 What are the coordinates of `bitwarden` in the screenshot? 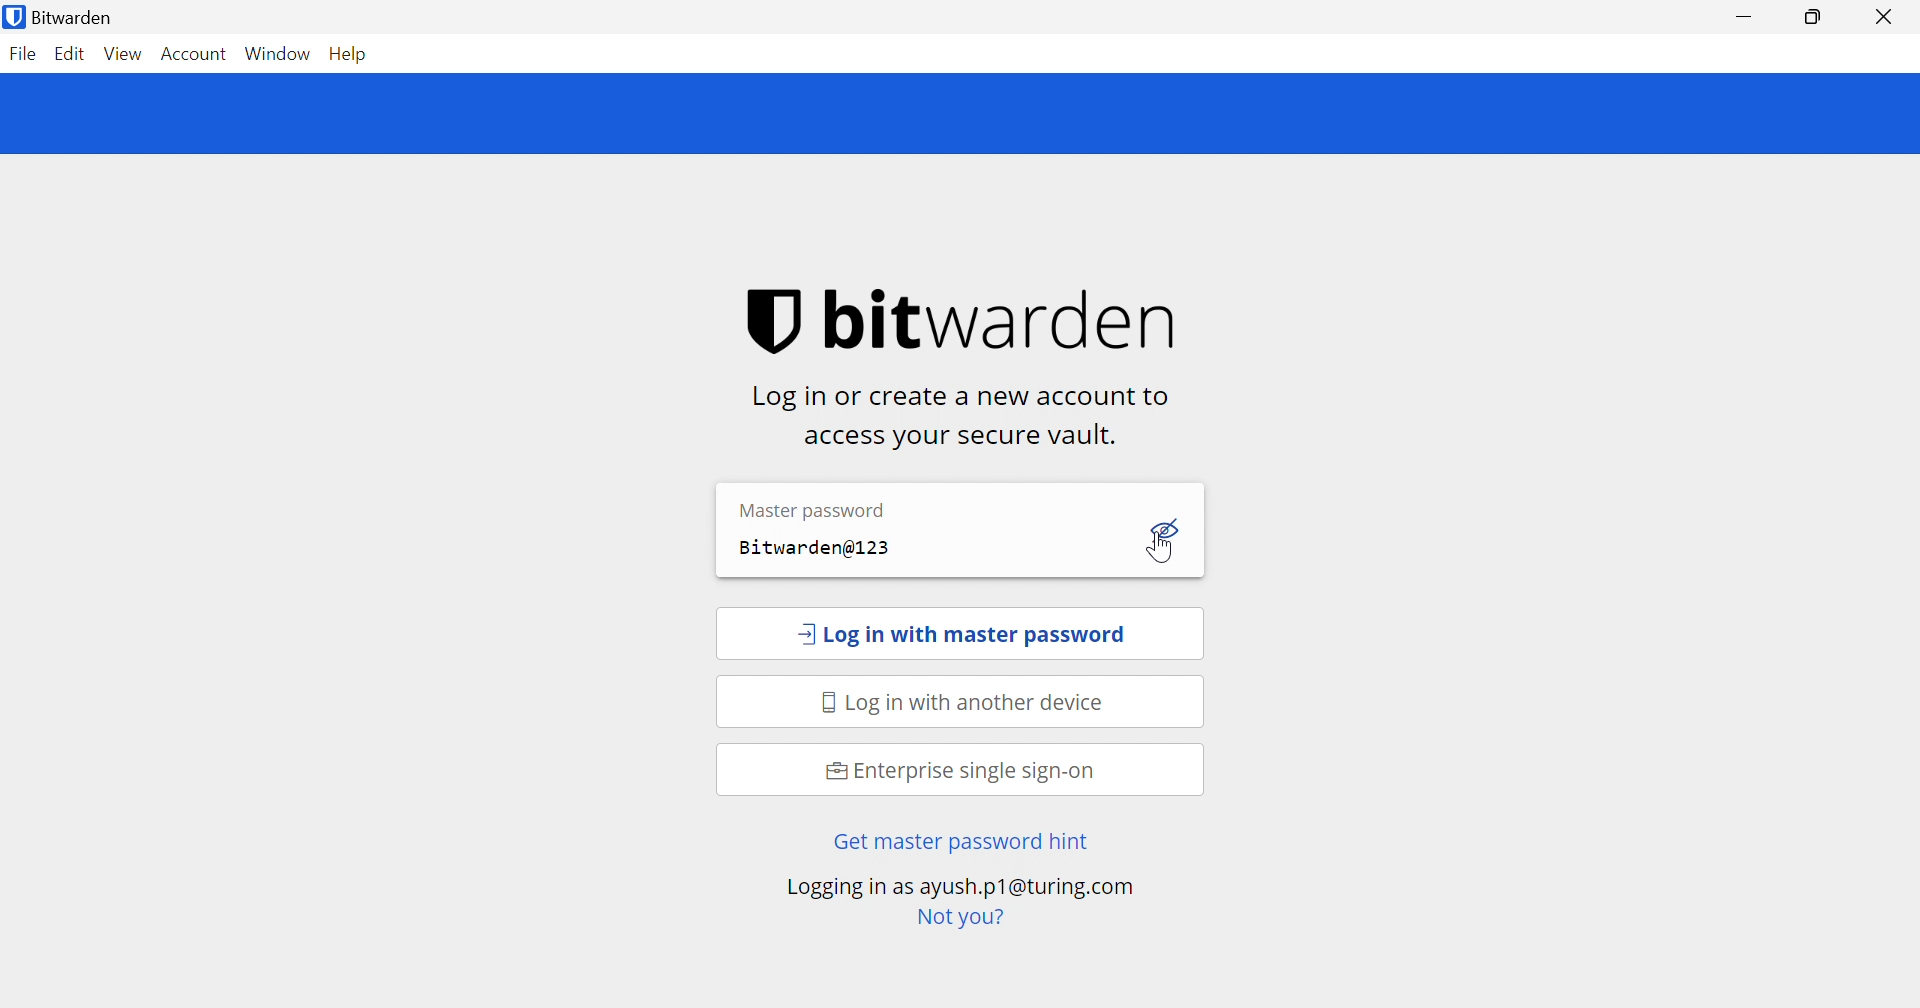 It's located at (973, 321).